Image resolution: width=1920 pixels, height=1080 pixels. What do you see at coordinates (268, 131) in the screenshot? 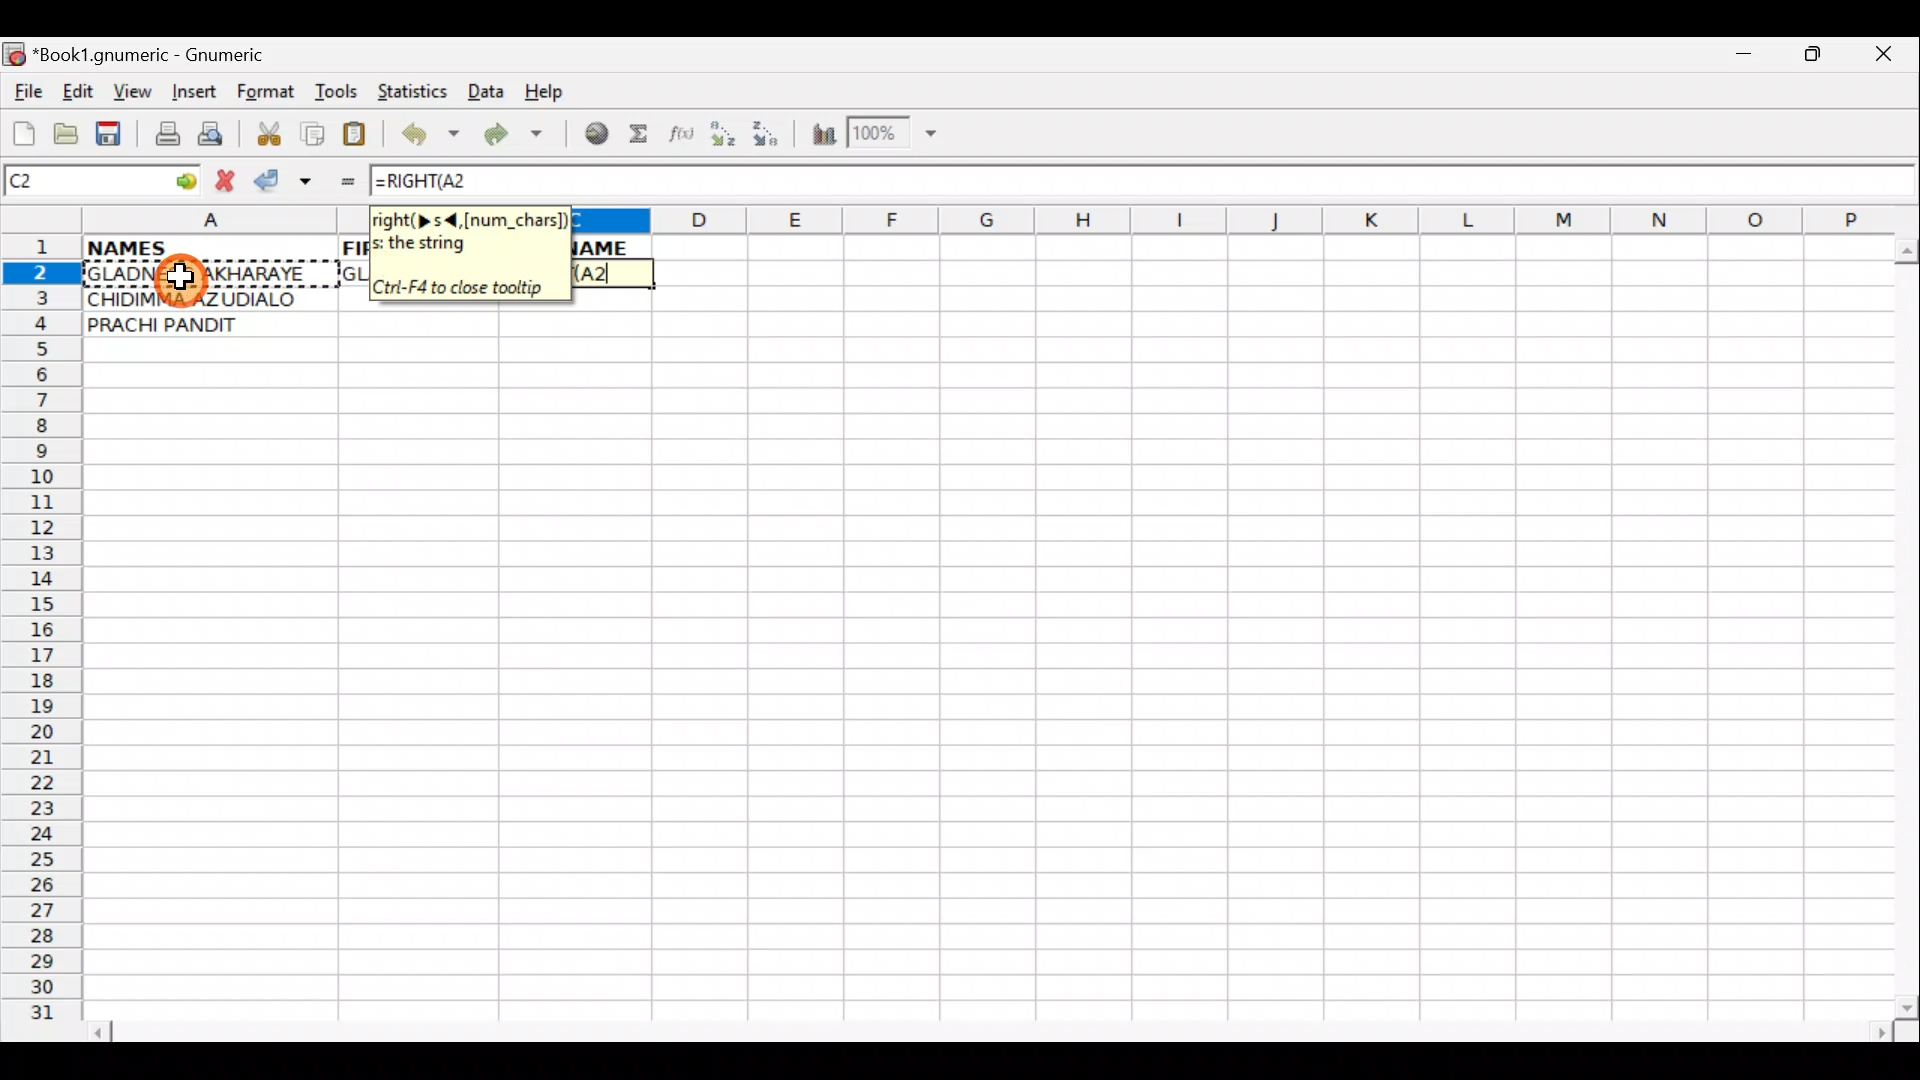
I see `Cut selection` at bounding box center [268, 131].